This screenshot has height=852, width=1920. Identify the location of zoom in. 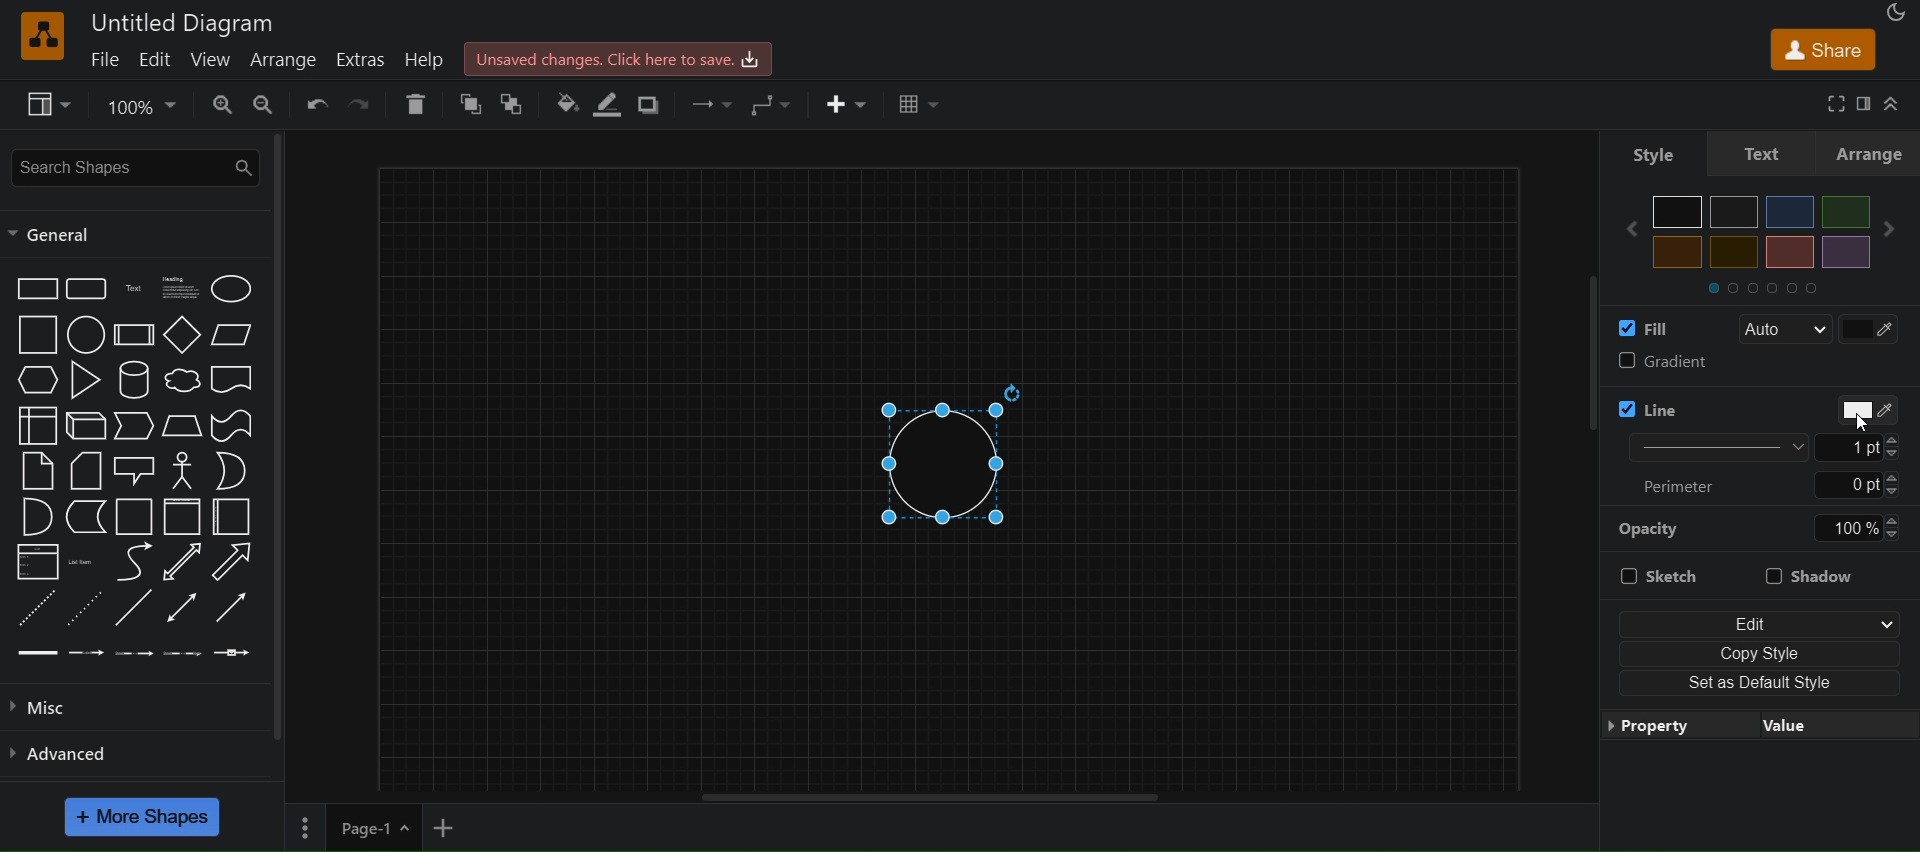
(222, 105).